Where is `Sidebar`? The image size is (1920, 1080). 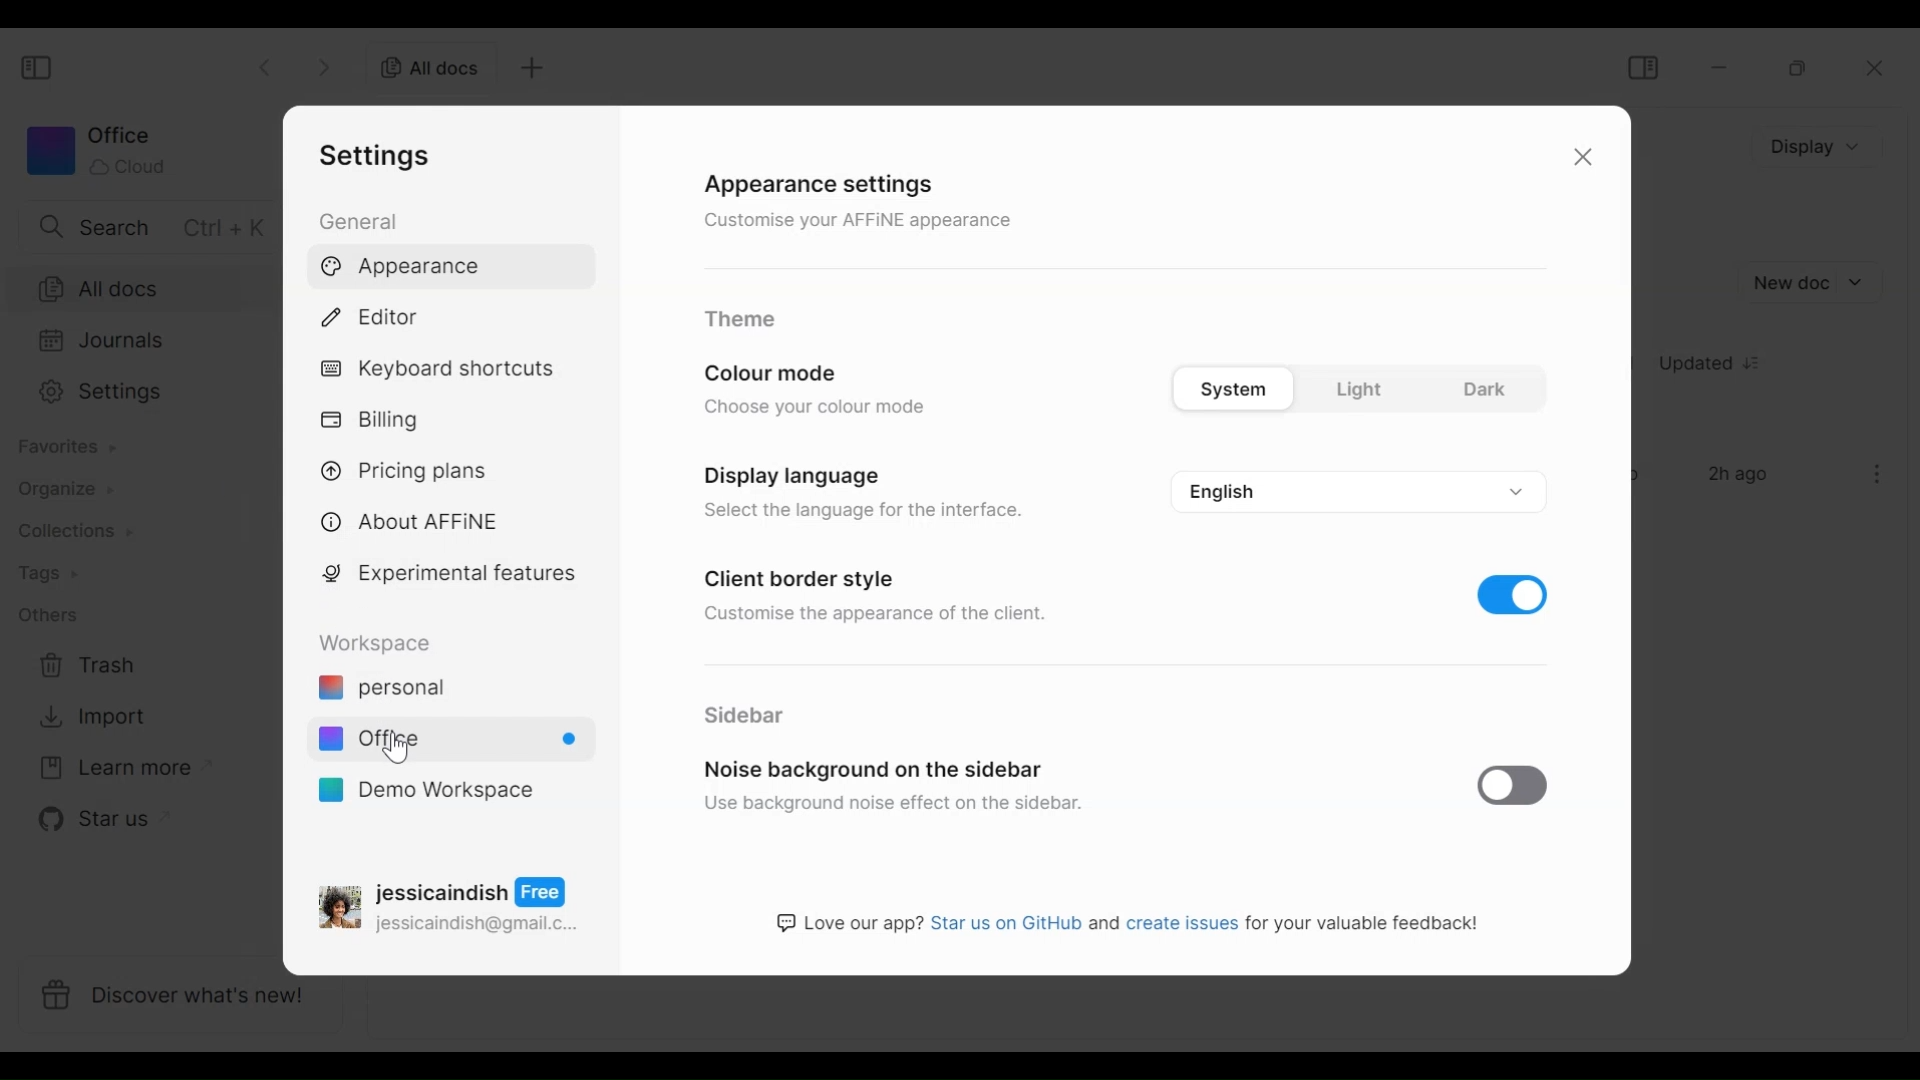
Sidebar is located at coordinates (741, 712).